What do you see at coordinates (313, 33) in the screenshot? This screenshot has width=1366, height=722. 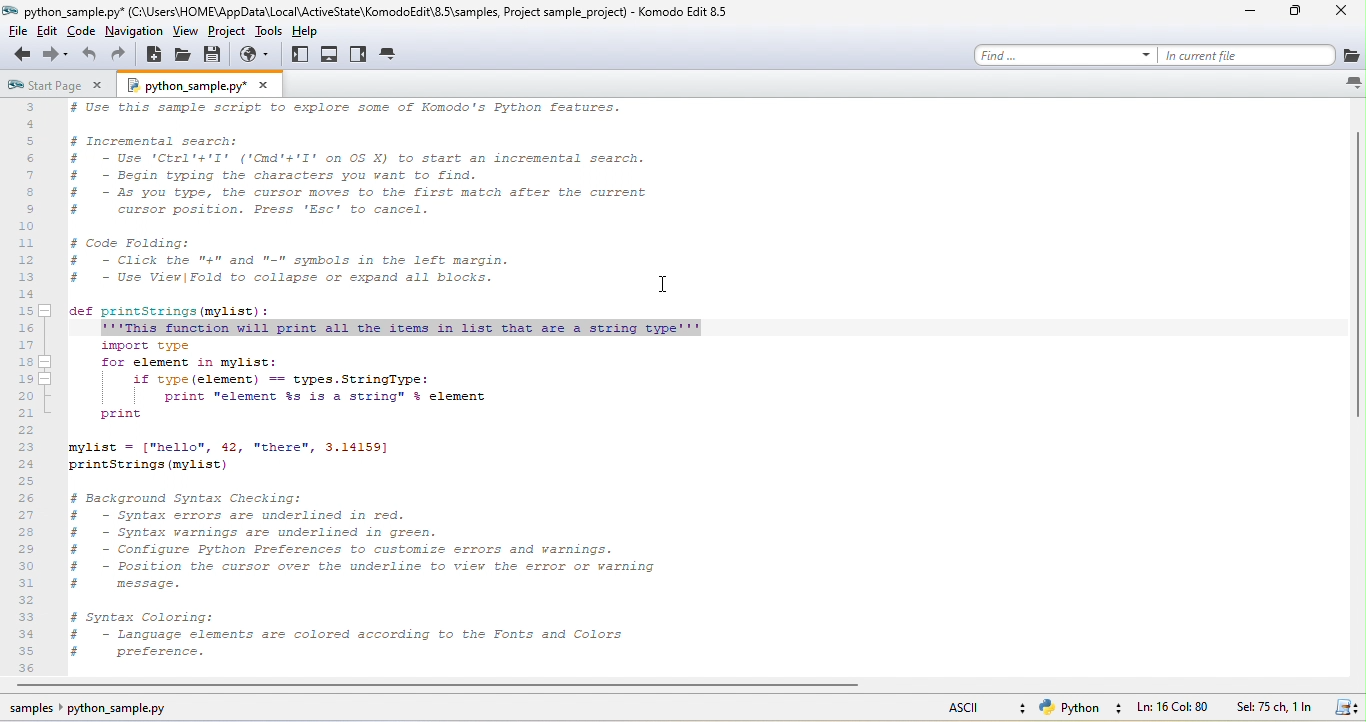 I see `help` at bounding box center [313, 33].